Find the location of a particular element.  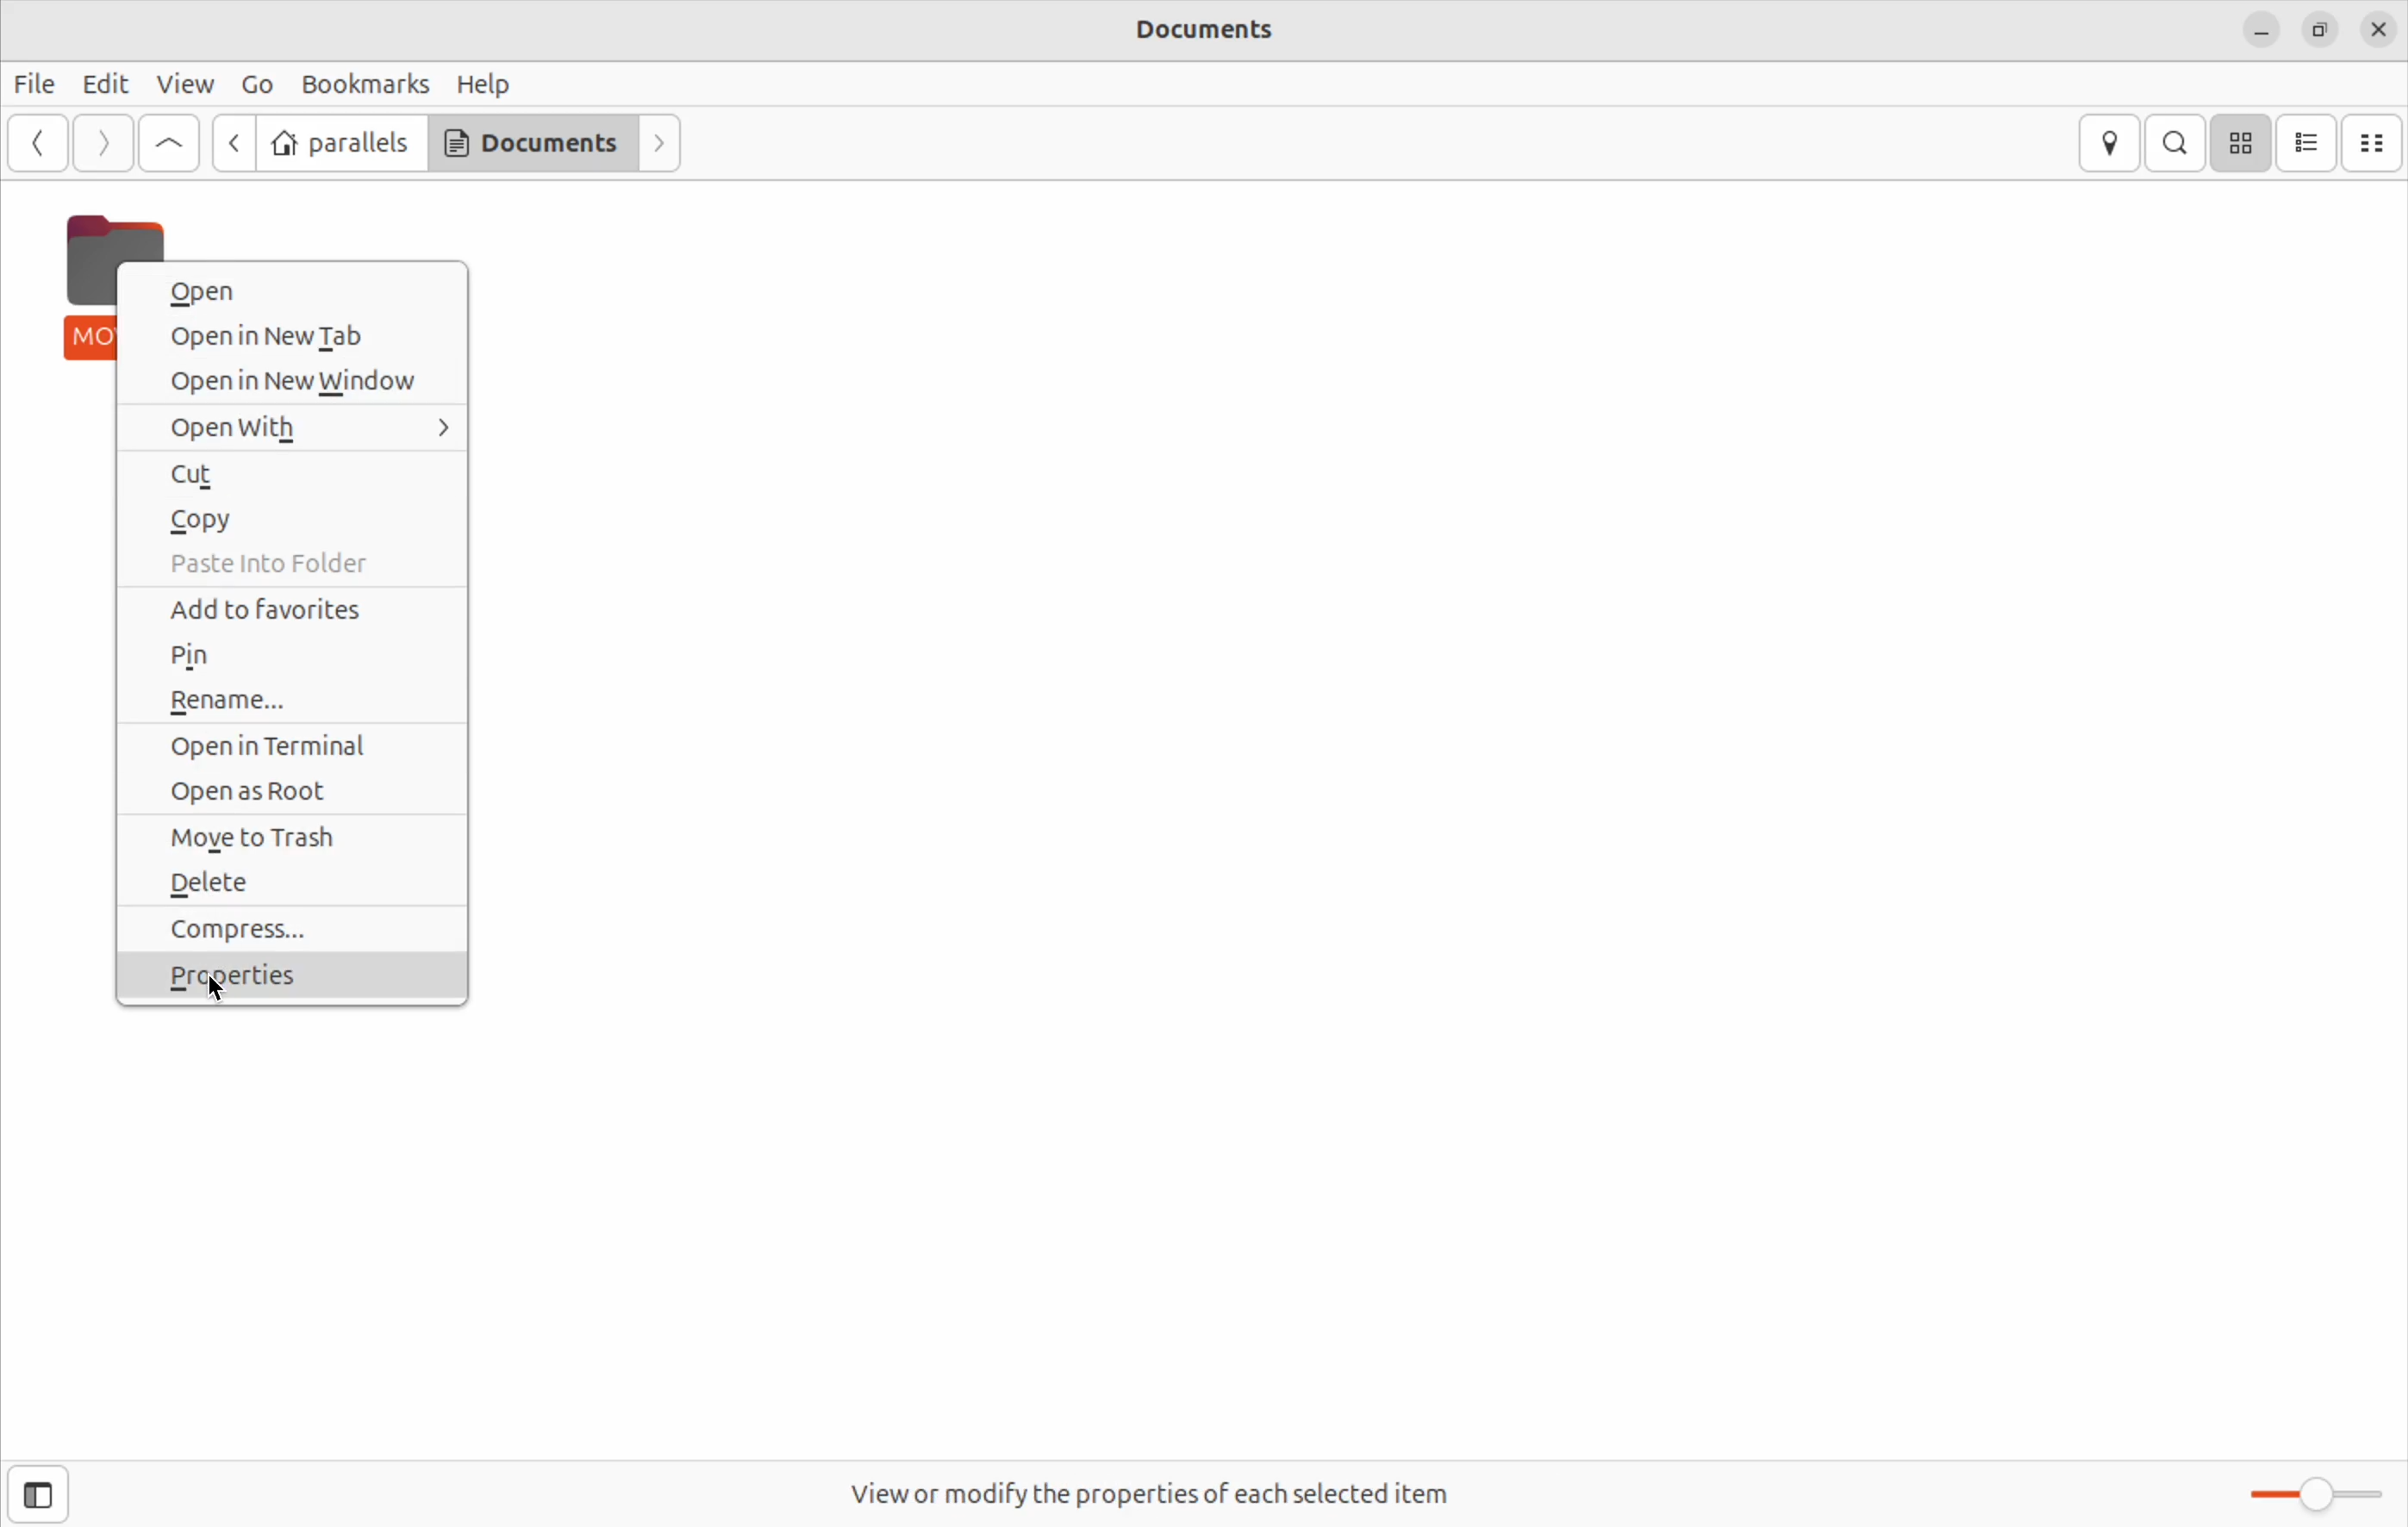

Search is located at coordinates (2178, 144).